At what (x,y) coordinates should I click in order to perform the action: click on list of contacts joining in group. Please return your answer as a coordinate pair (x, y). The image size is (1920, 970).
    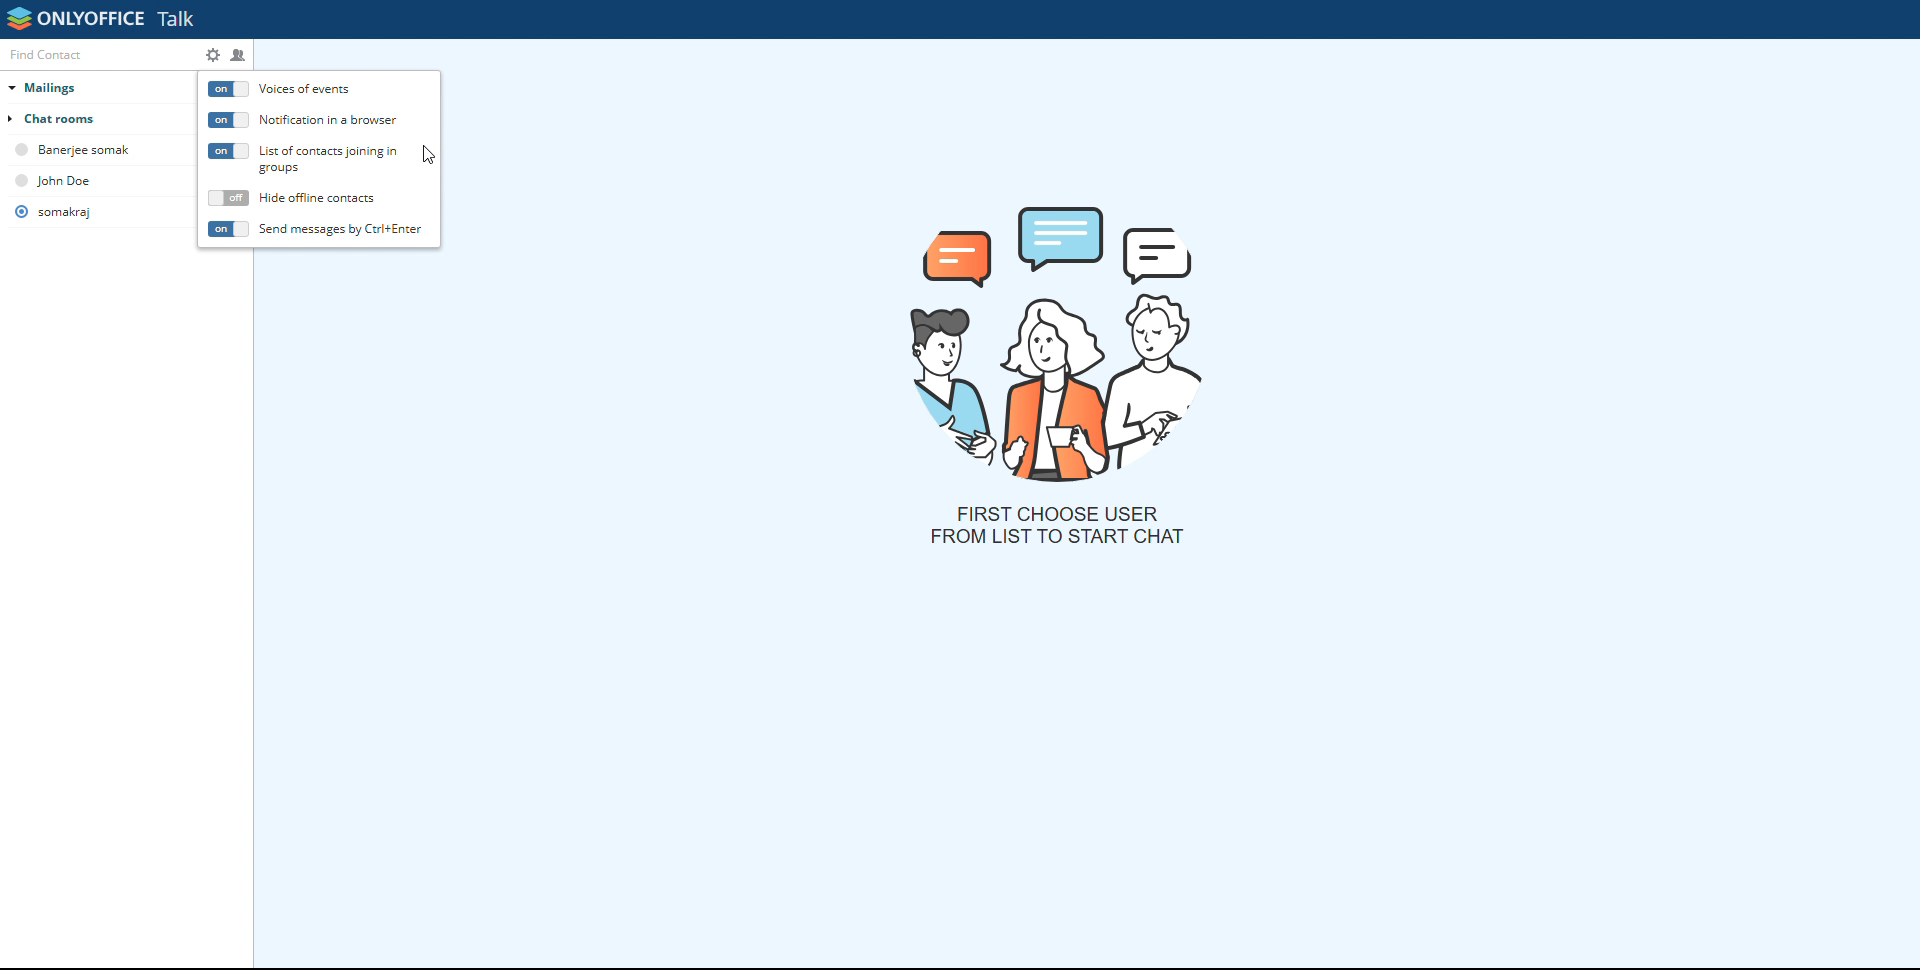
    Looking at the image, I should click on (331, 159).